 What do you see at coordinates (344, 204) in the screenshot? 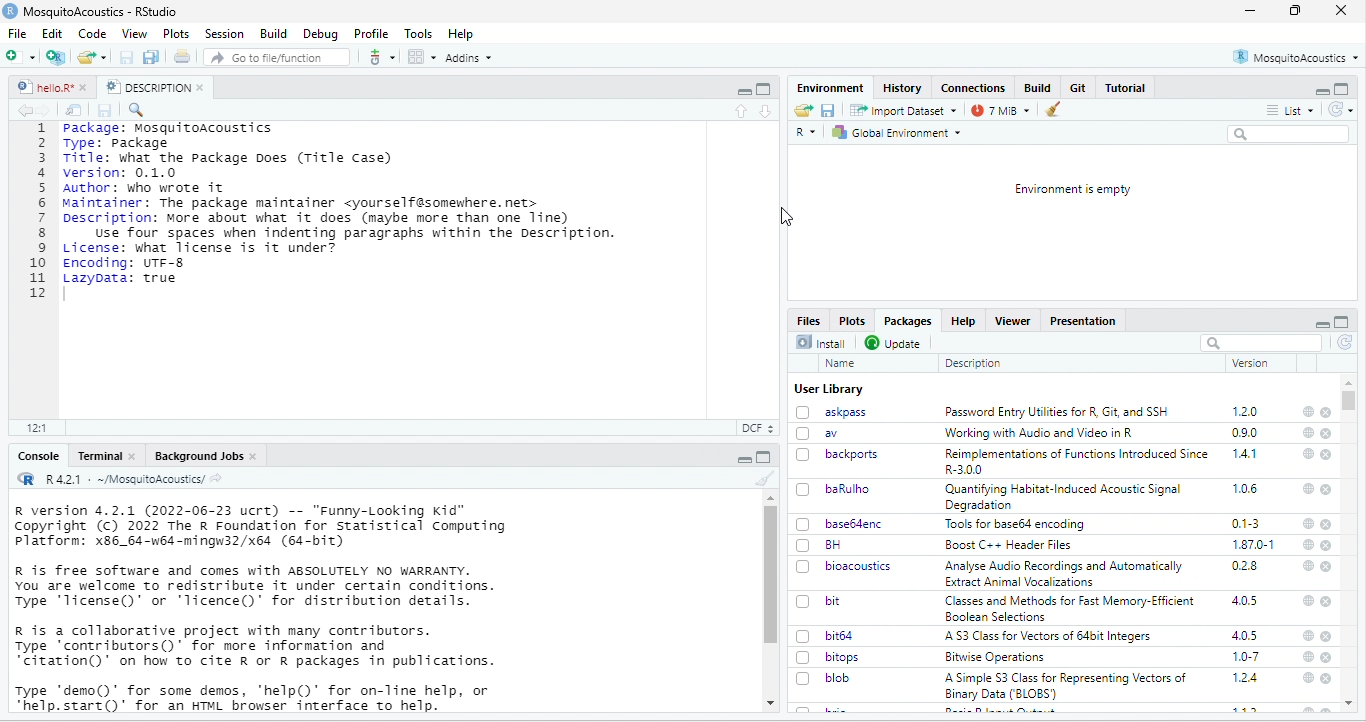
I see `Package: MosquitoAcoustics Type: PackageTitle: what the package Does (Title Case)version: 0.1.0Author: who wrote itMaintainer: The package maintainer <yourself@somewhere.net>Description: More about what it does (maybe more than one line)use four spaces when indenting paragraphs within the pescription.License: what license is it under?encoding: UTF-8LazyData: true` at bounding box center [344, 204].